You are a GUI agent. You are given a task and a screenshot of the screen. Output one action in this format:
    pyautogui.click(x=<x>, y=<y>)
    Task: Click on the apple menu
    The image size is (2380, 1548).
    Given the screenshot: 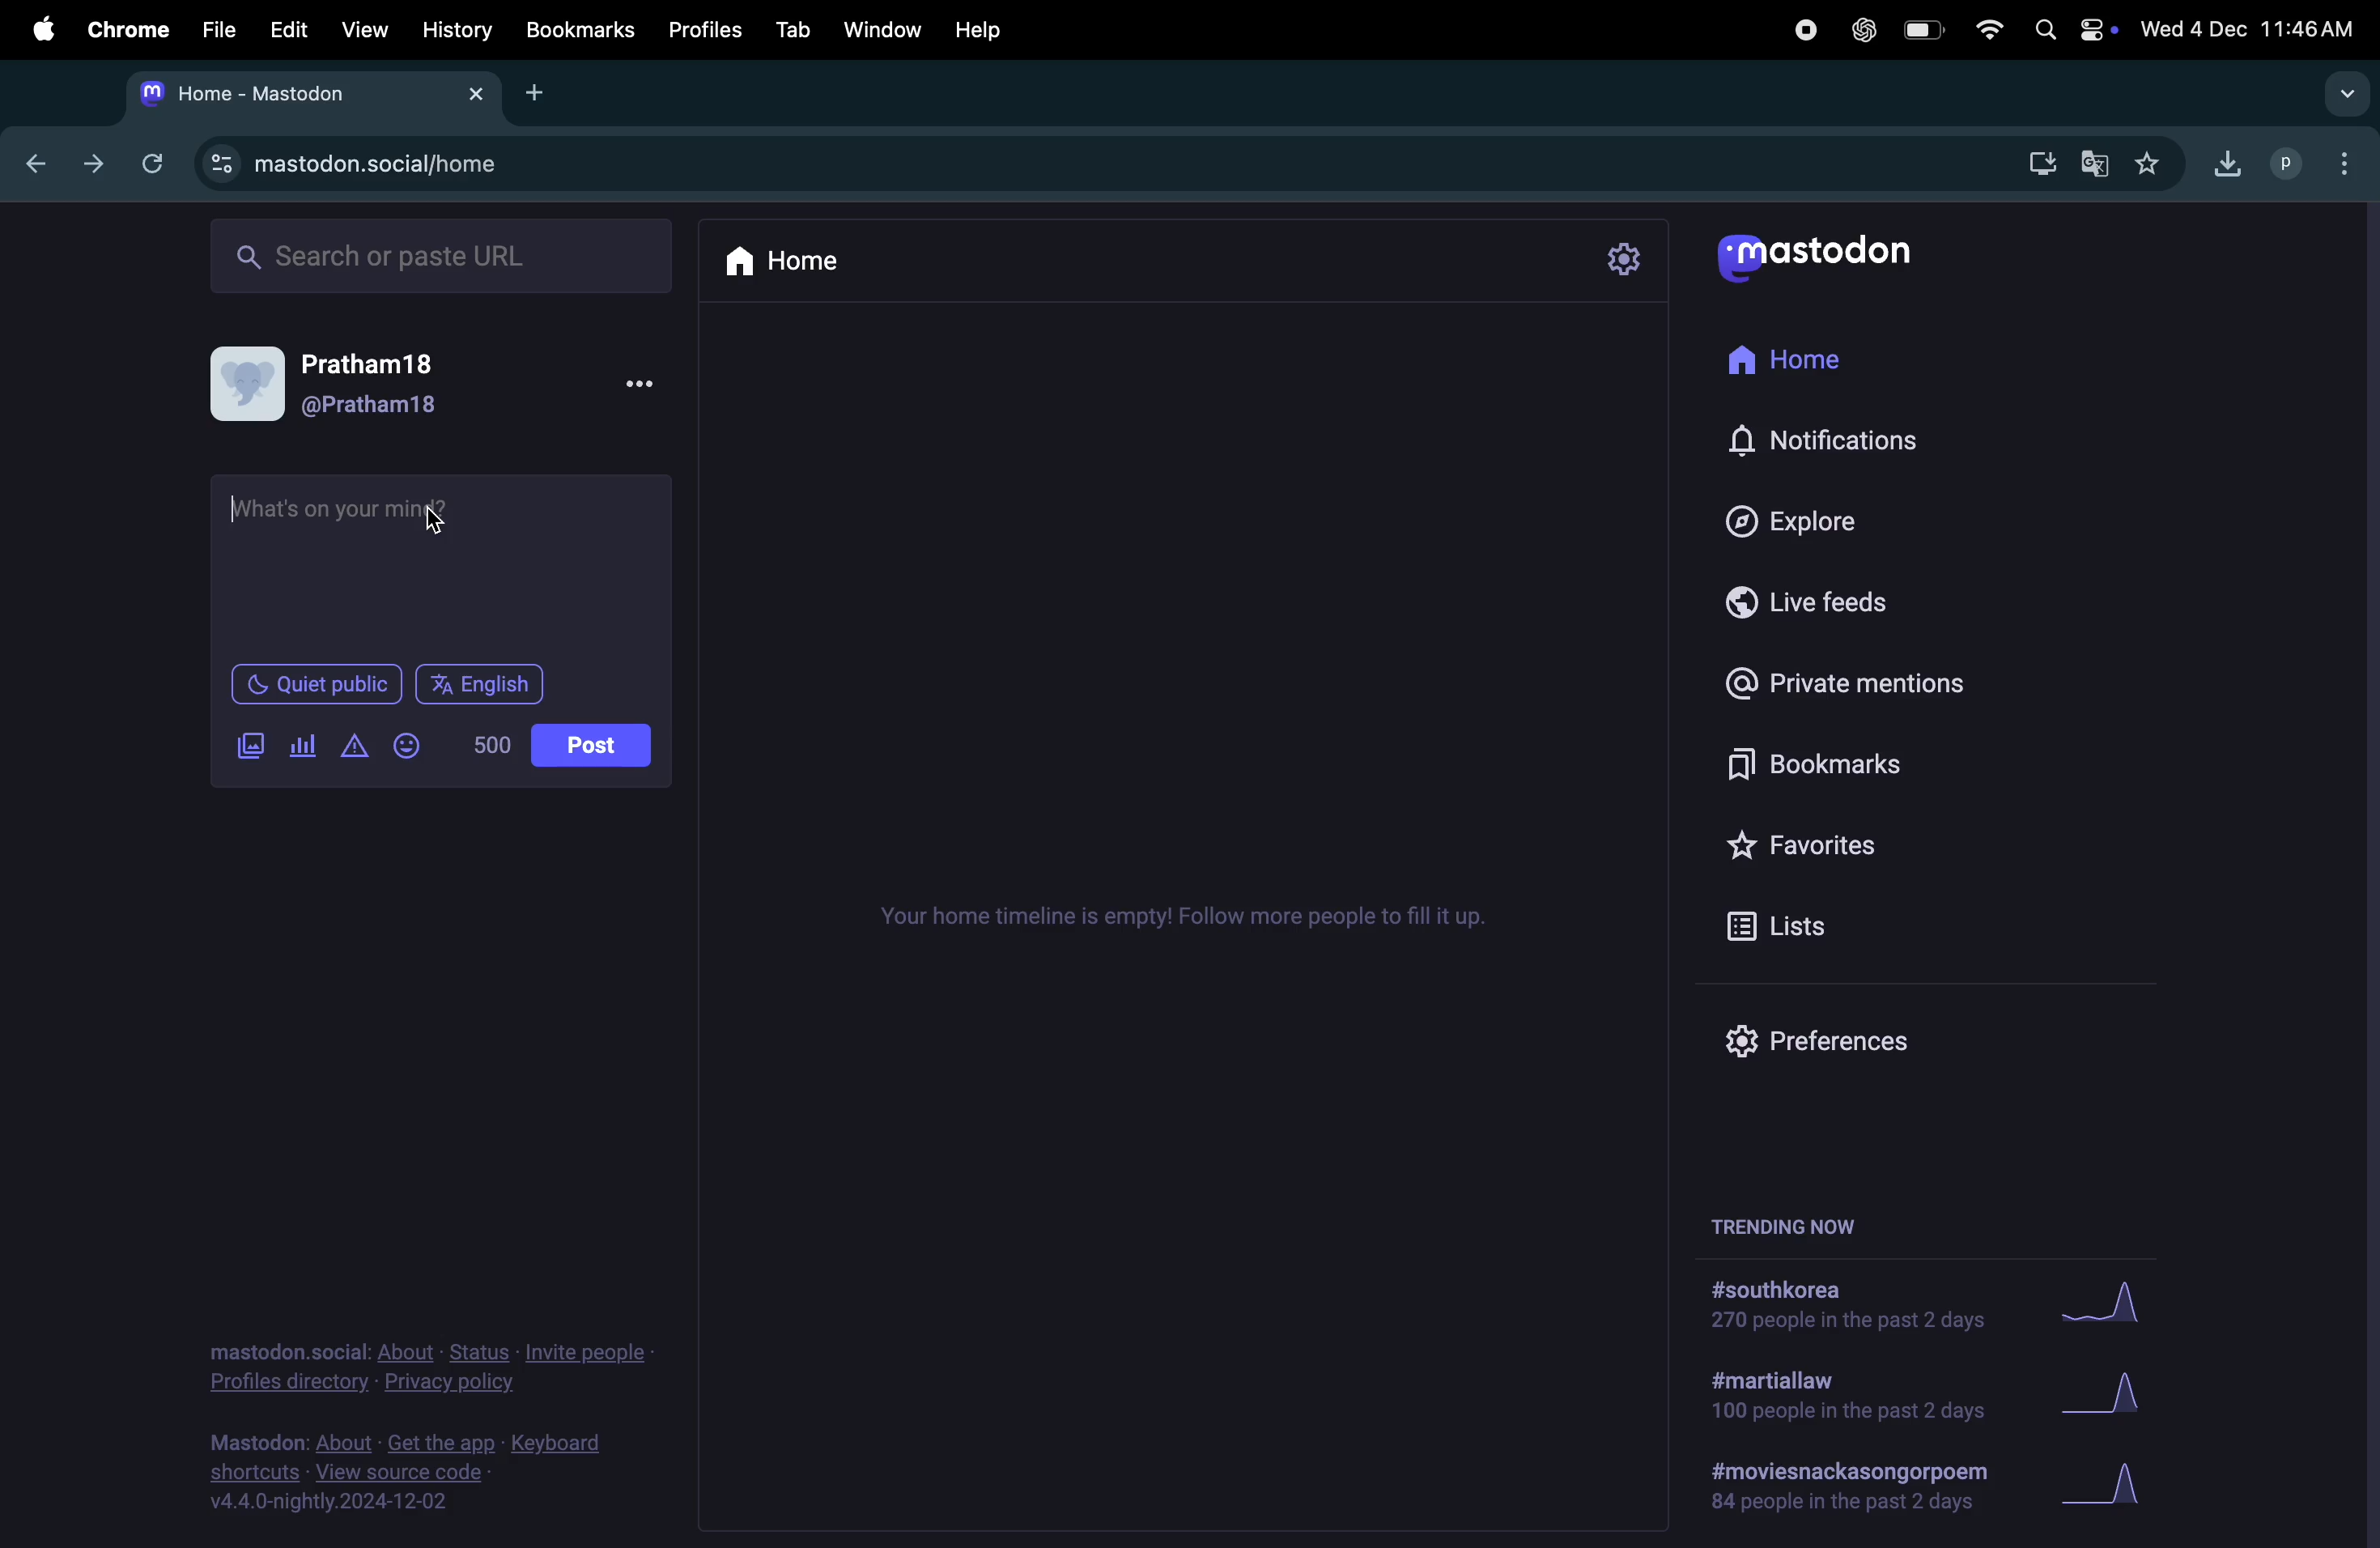 What is the action you would take?
    pyautogui.click(x=36, y=34)
    